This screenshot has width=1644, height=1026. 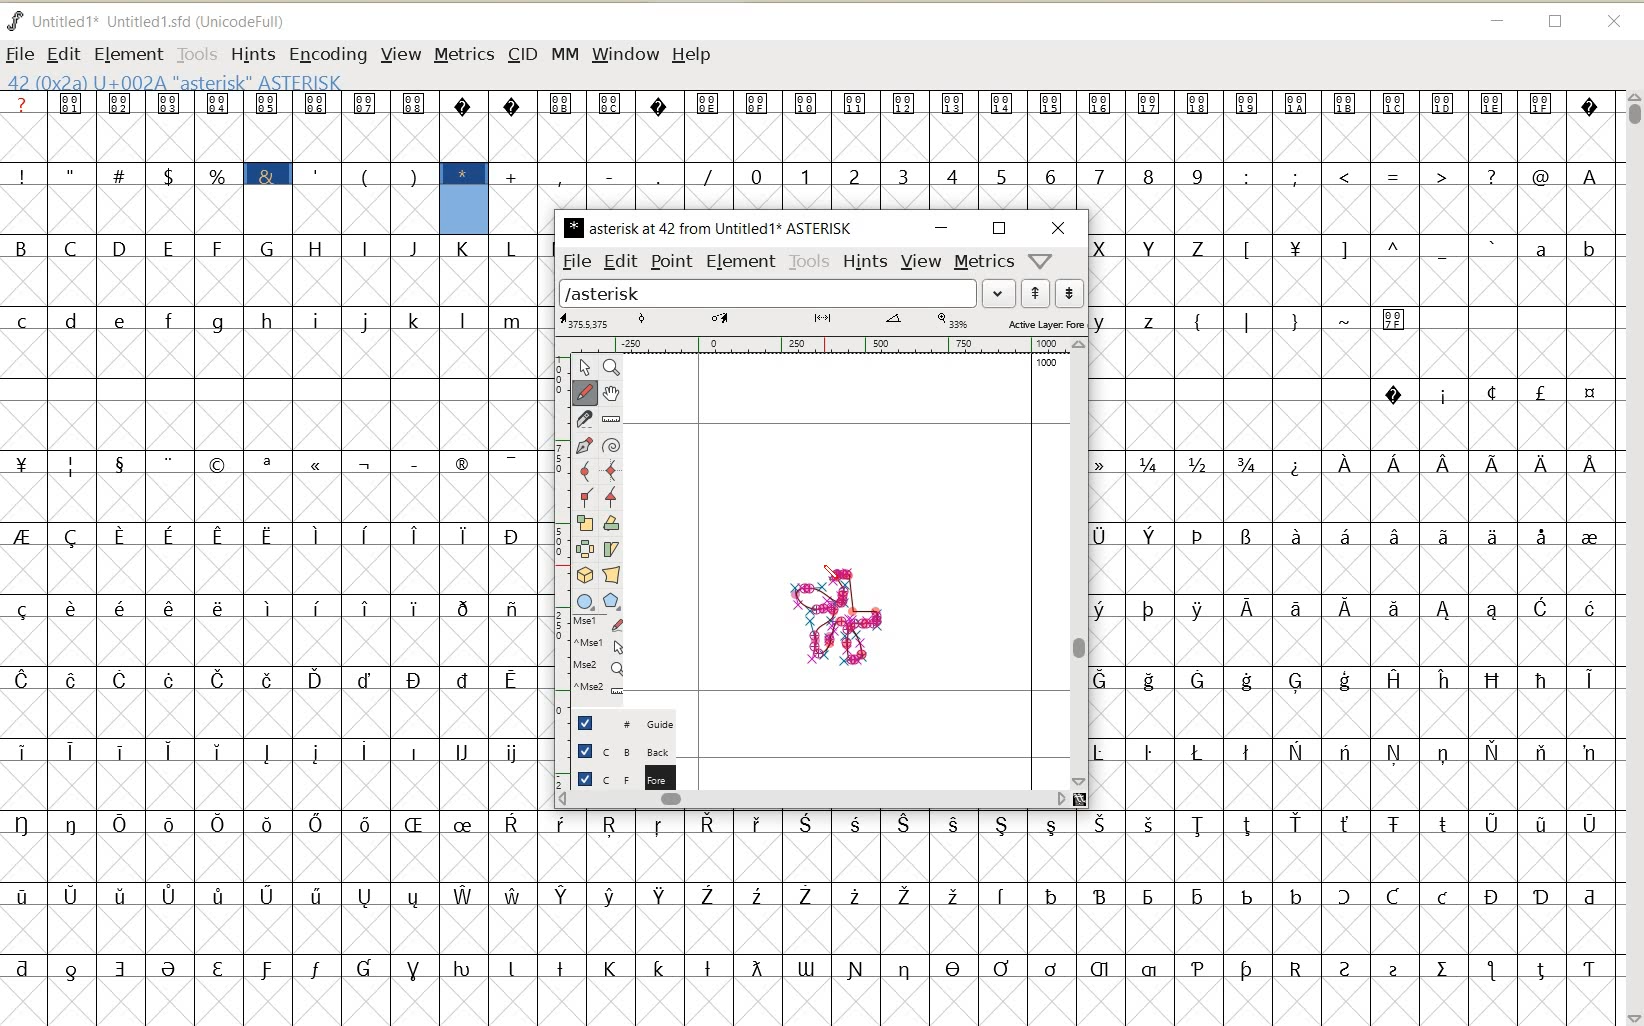 I want to click on GLYPHY SPECIAL CHARACTERS, so click(x=216, y=163).